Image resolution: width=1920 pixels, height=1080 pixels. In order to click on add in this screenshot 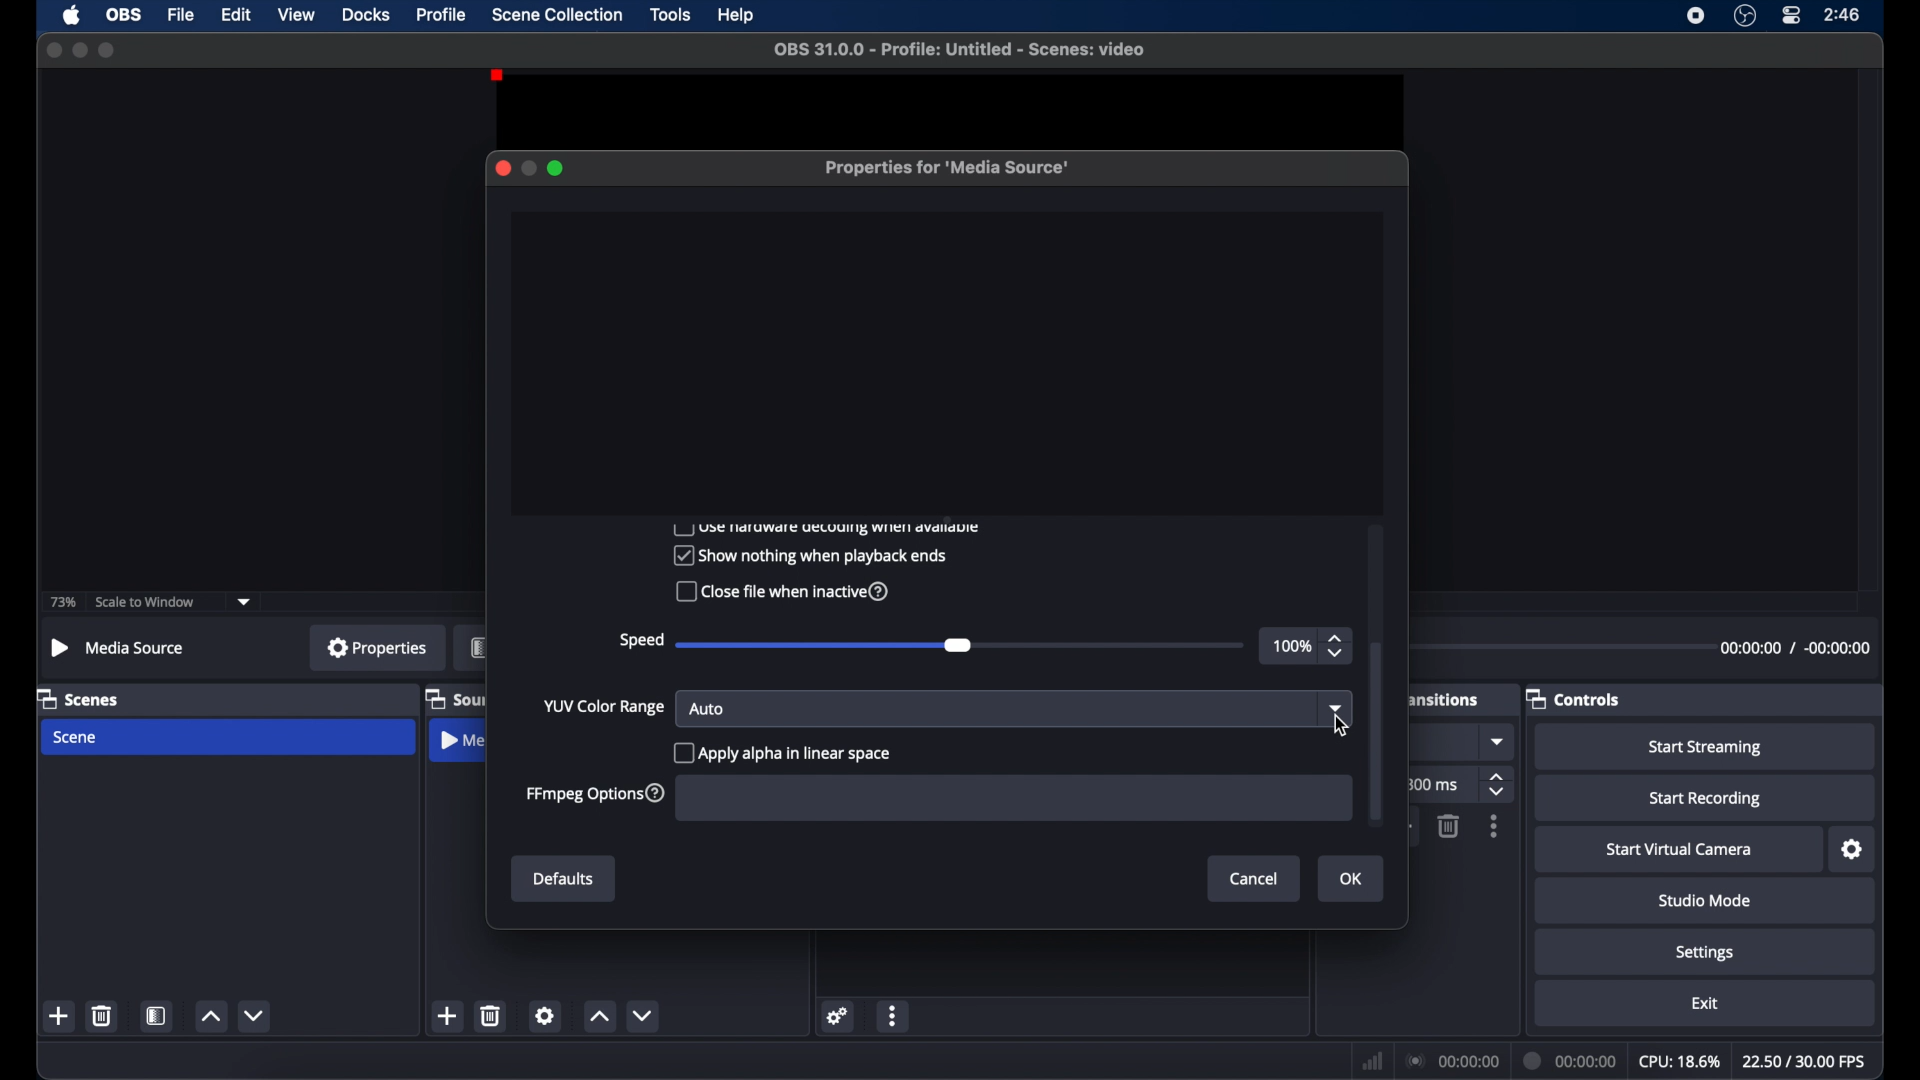, I will do `click(448, 1016)`.